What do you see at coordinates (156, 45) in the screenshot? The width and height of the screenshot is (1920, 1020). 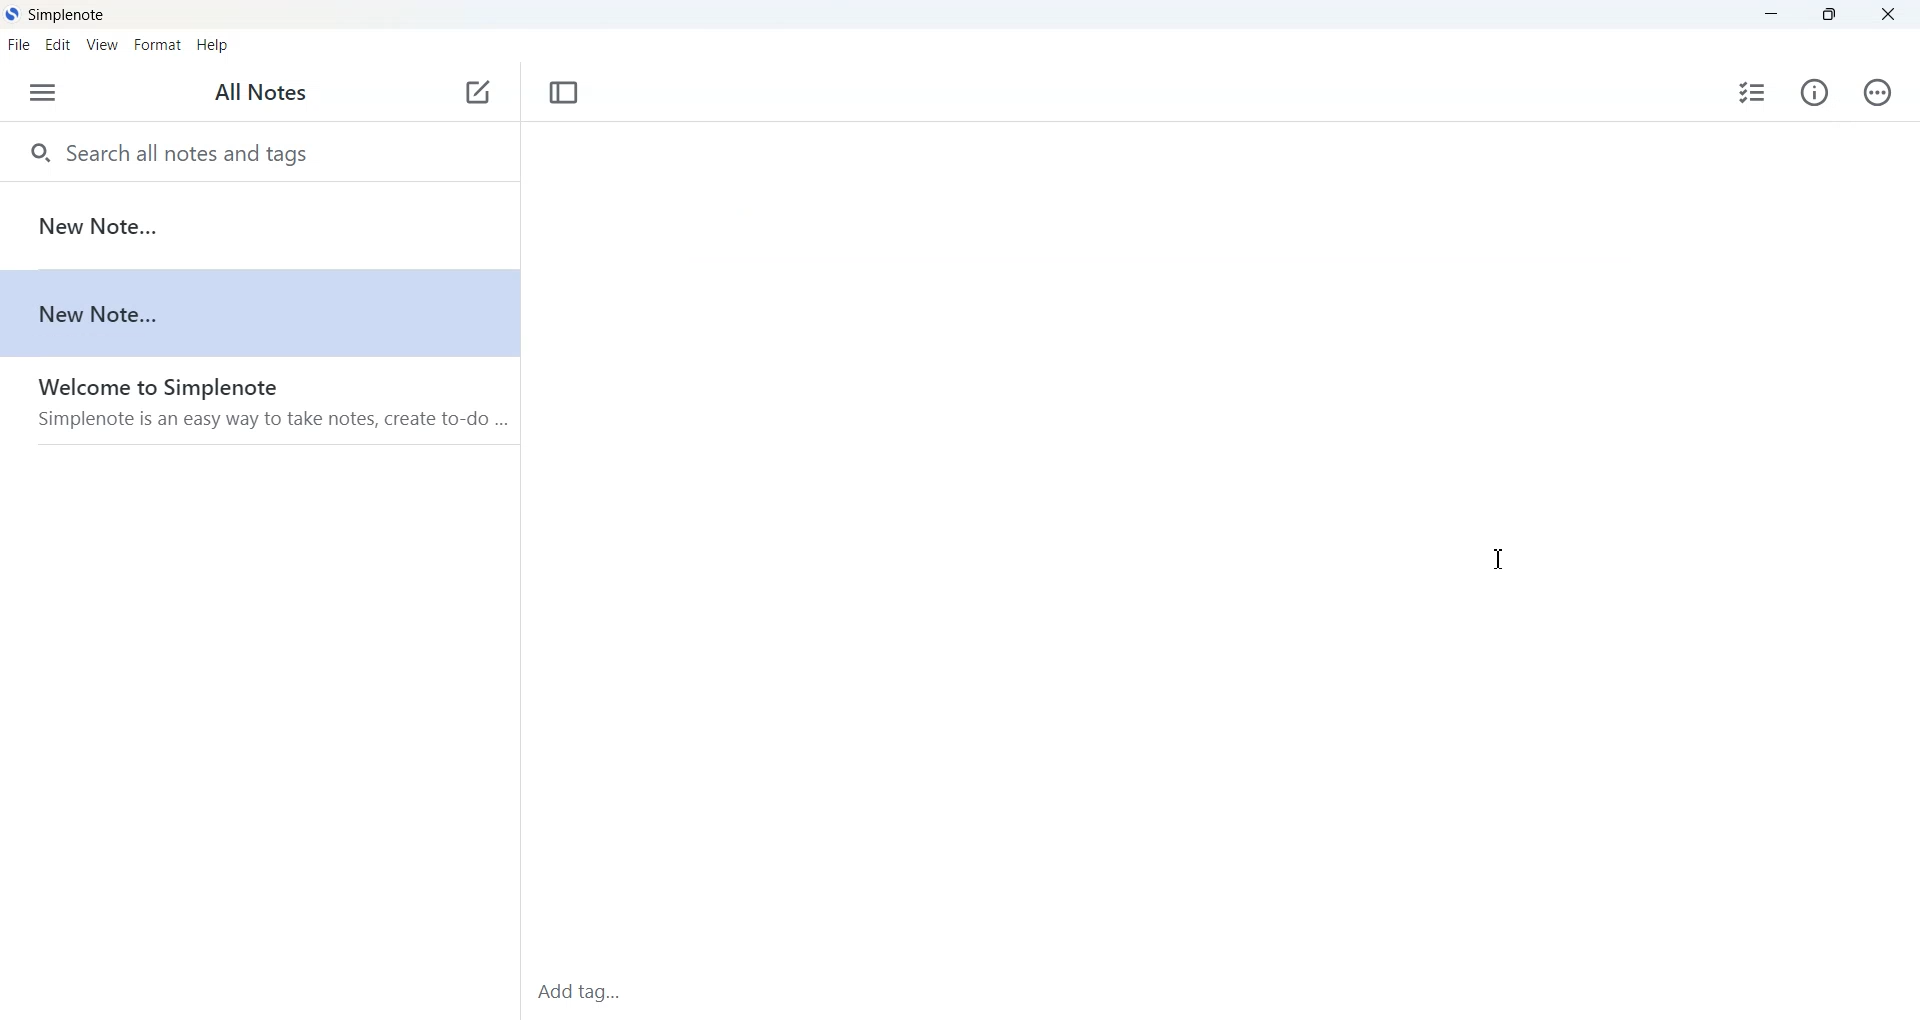 I see `Format` at bounding box center [156, 45].